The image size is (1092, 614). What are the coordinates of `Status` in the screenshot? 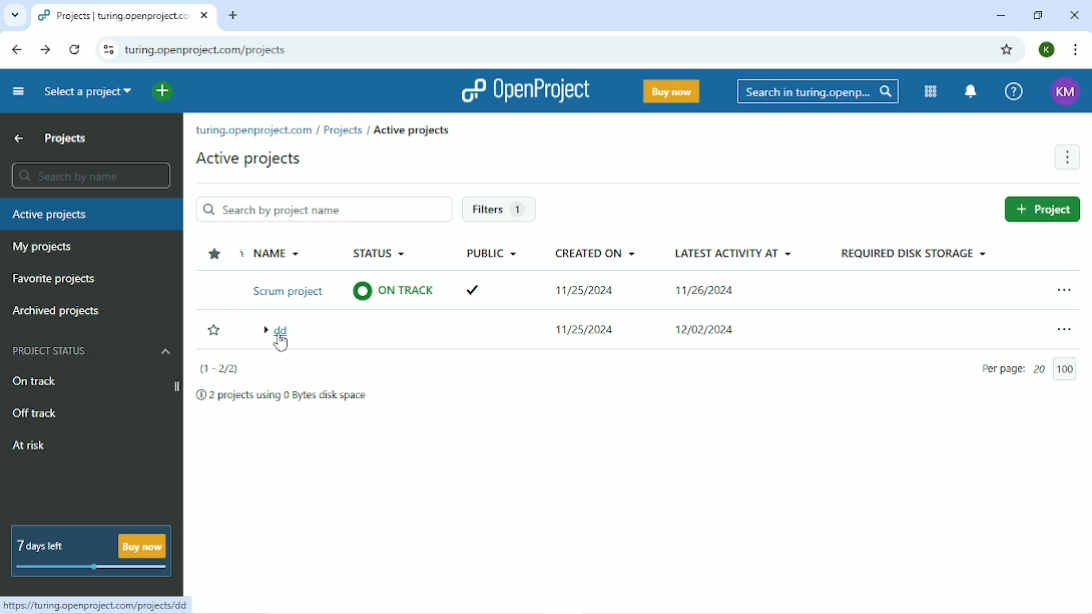 It's located at (384, 250).